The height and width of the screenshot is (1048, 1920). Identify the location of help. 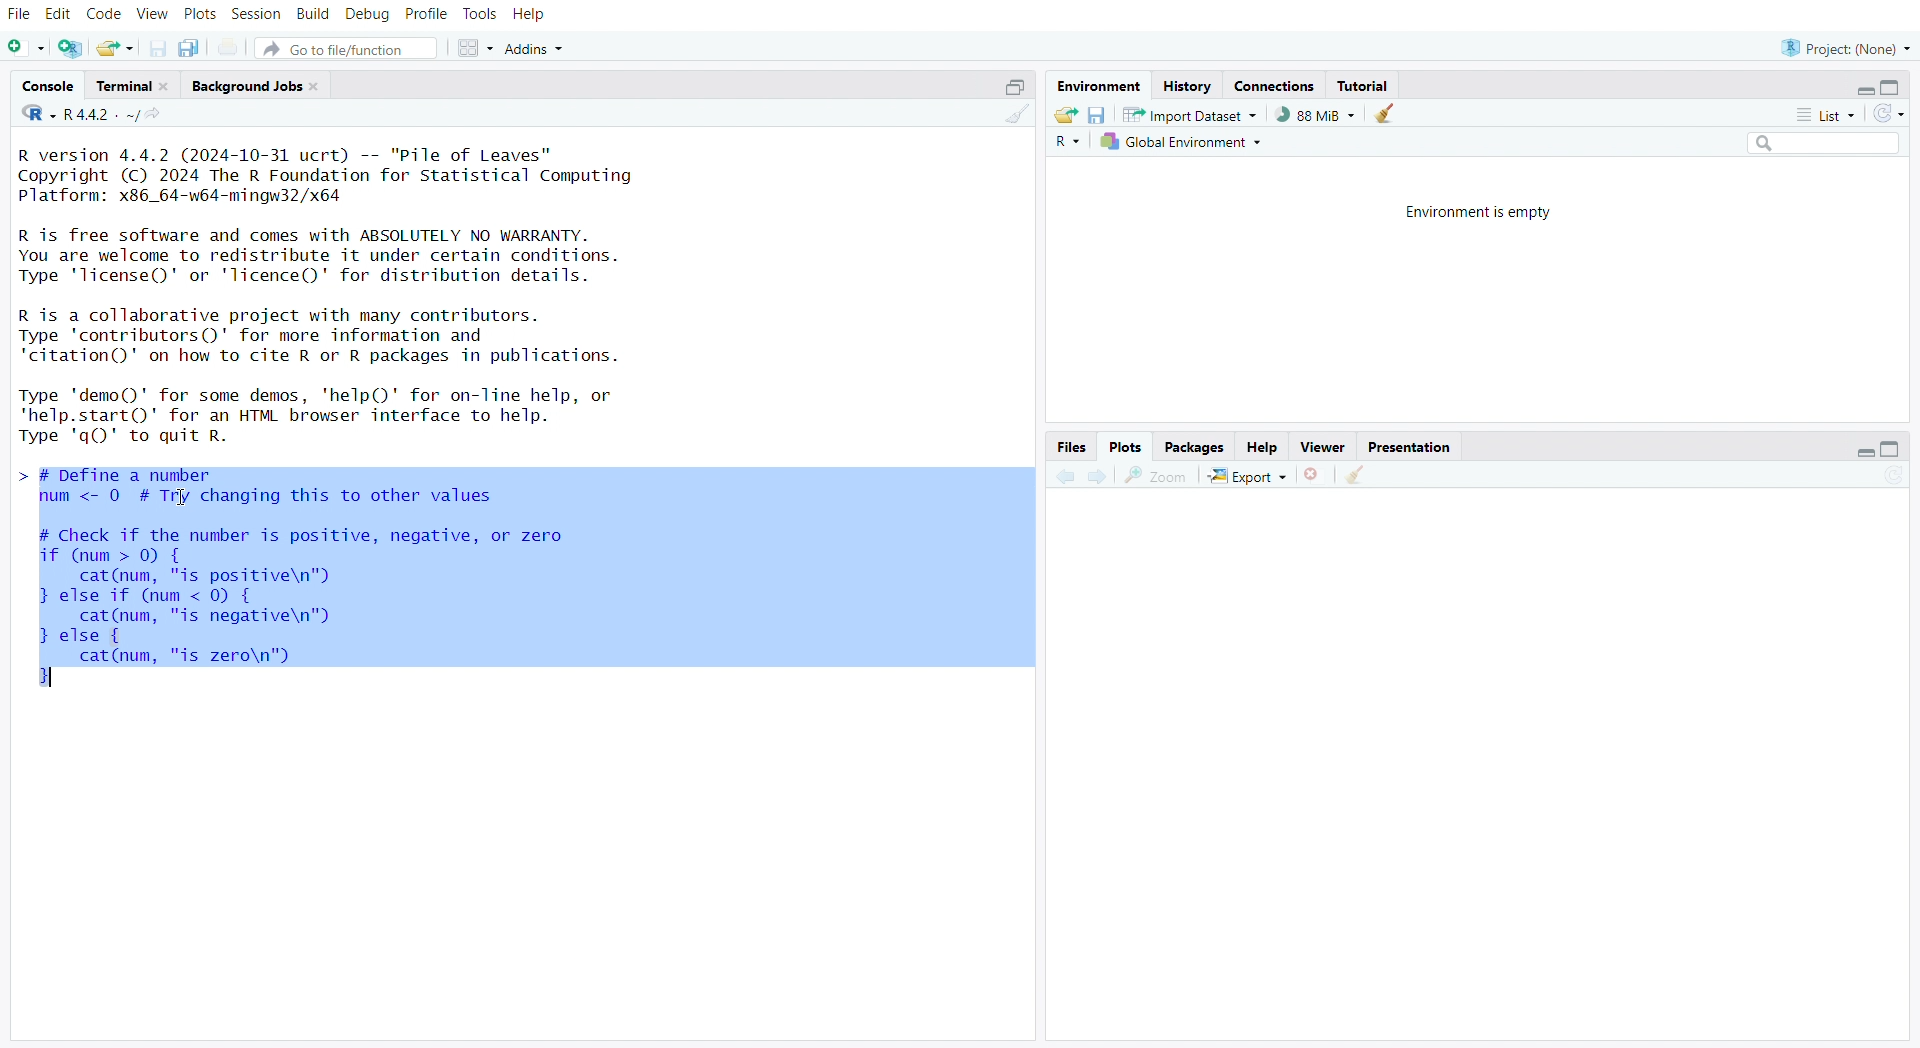
(531, 15).